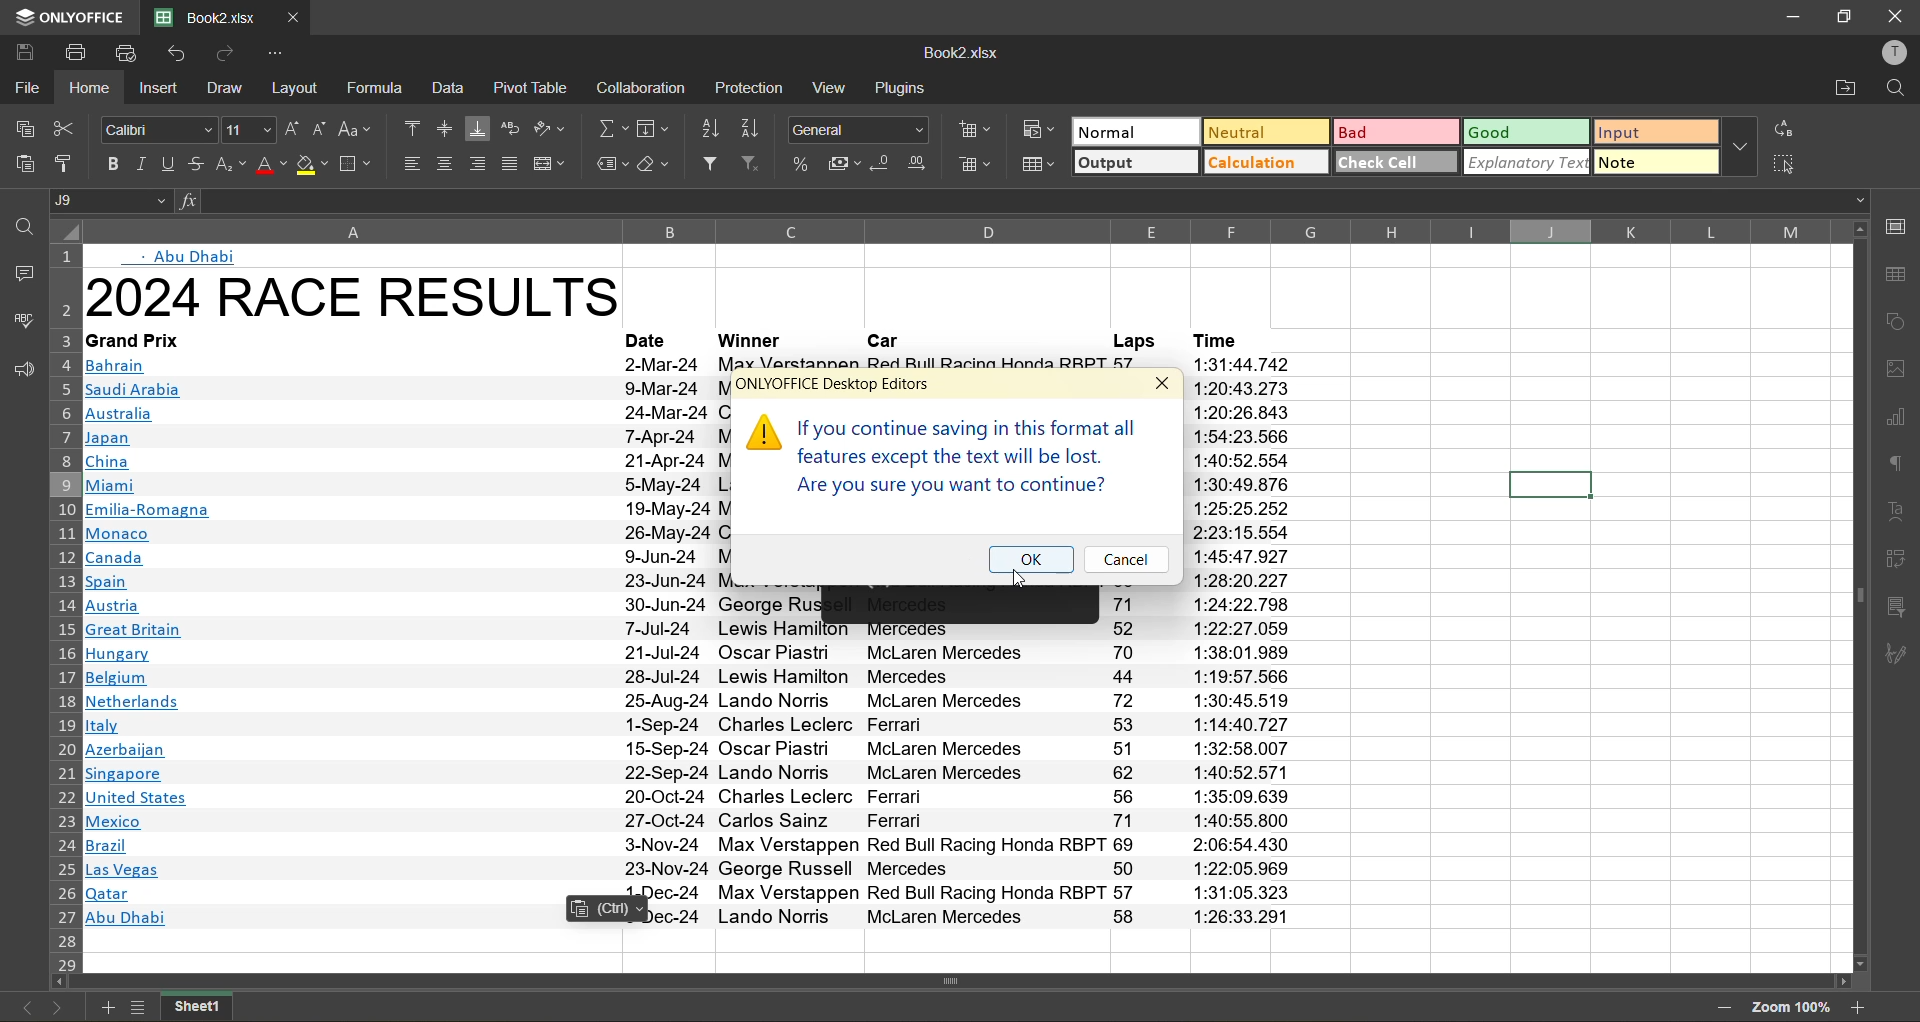 Image resolution: width=1920 pixels, height=1022 pixels. What do you see at coordinates (78, 53) in the screenshot?
I see `print` at bounding box center [78, 53].